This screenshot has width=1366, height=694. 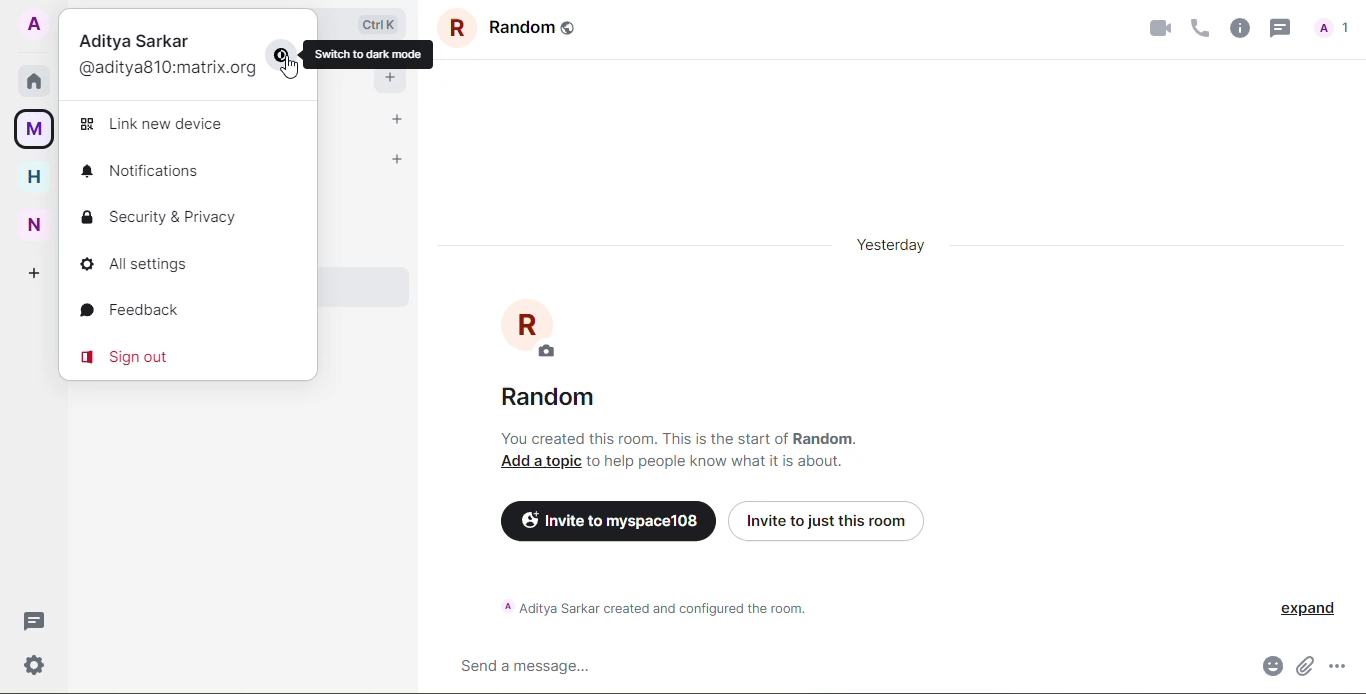 What do you see at coordinates (174, 124) in the screenshot?
I see `link new device` at bounding box center [174, 124].